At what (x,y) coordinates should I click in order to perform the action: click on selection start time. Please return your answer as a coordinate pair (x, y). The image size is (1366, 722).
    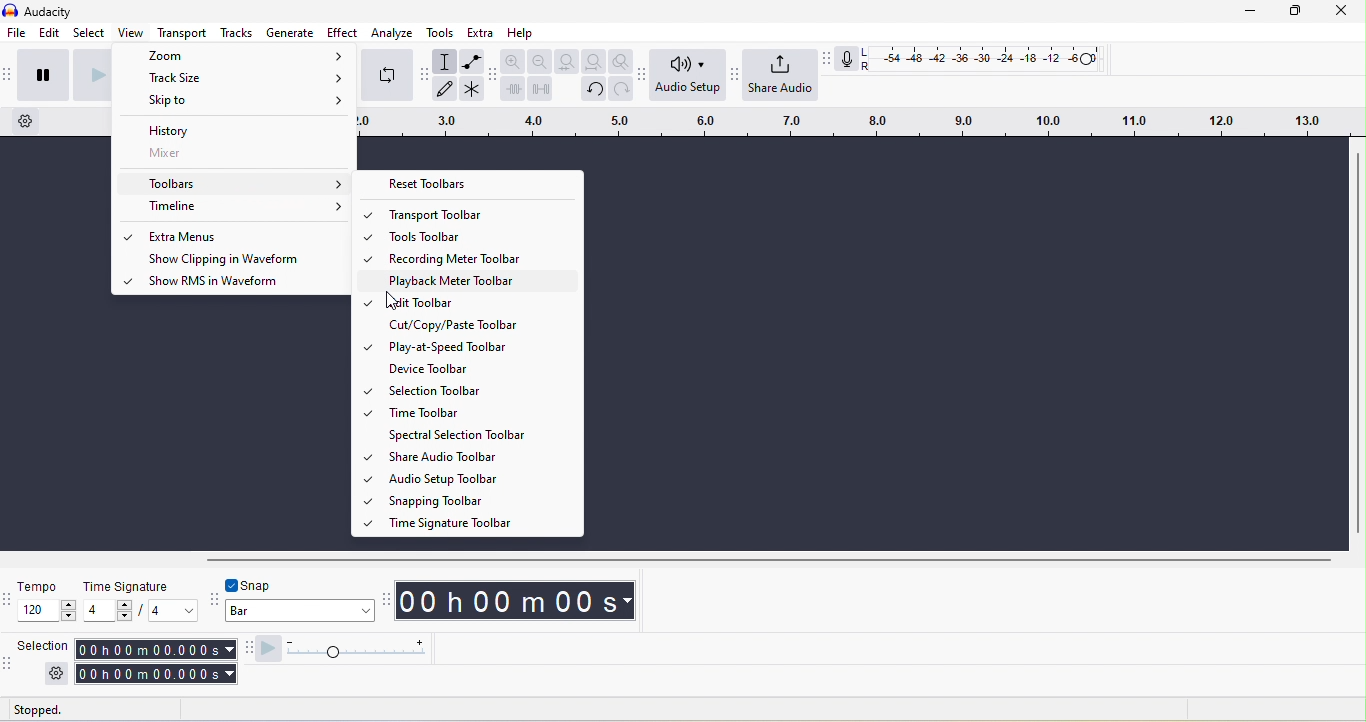
    Looking at the image, I should click on (155, 650).